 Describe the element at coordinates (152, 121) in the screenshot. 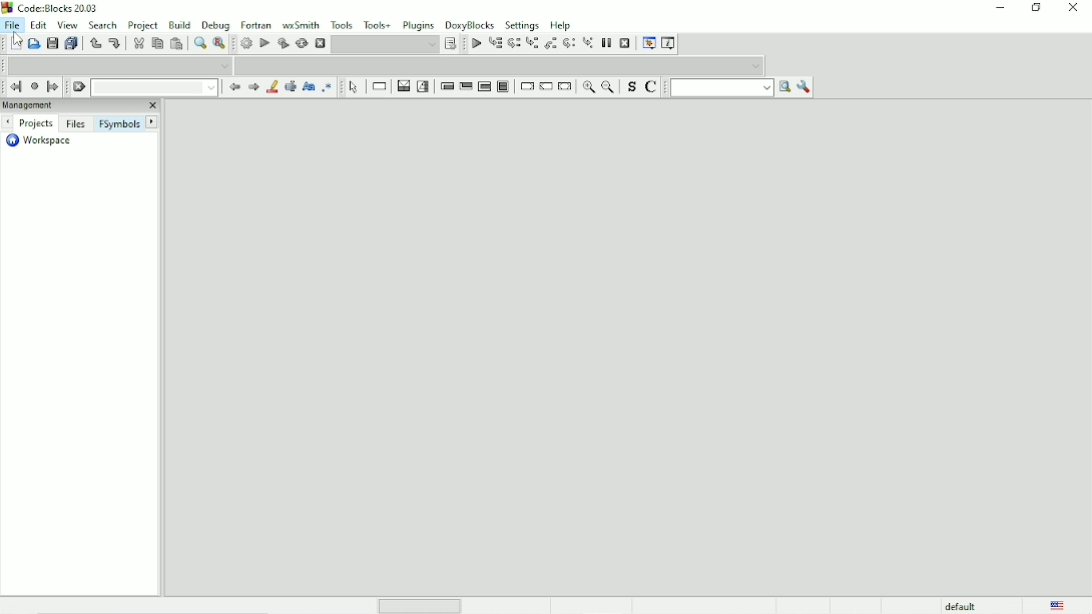

I see `Next` at that location.